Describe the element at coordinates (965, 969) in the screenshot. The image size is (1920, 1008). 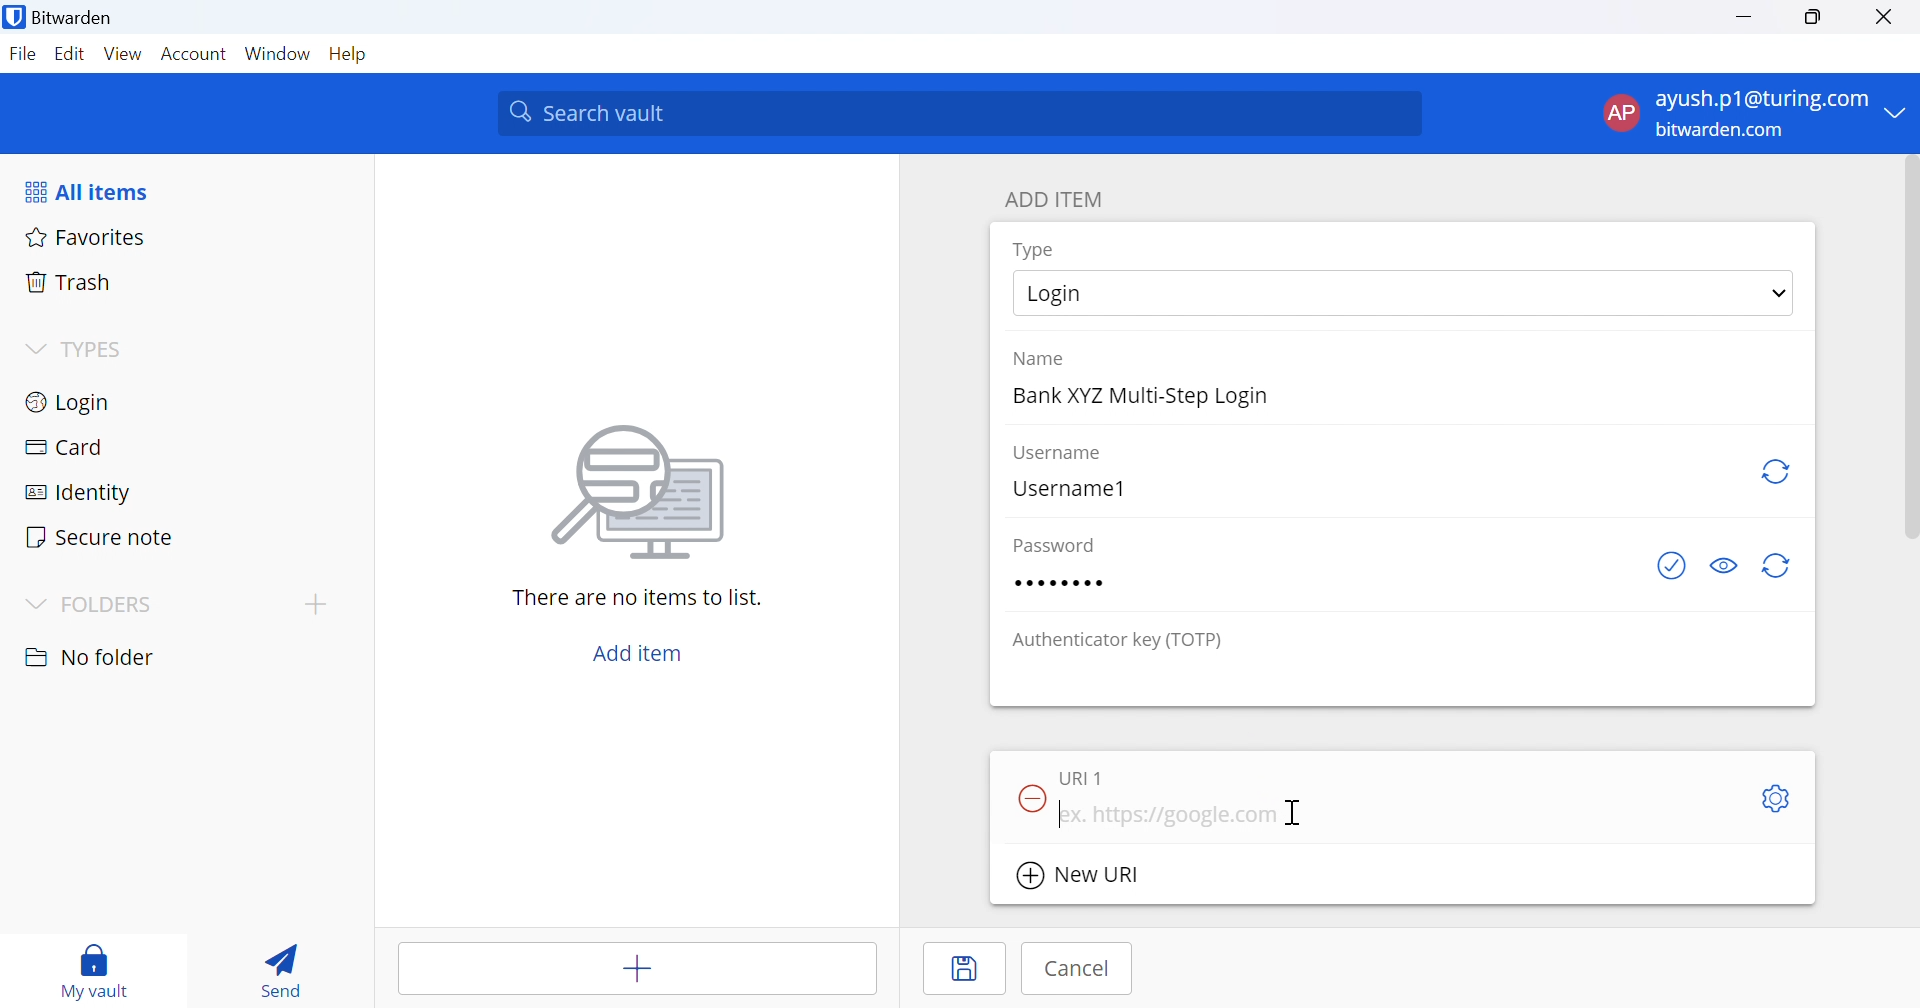
I see `Save` at that location.